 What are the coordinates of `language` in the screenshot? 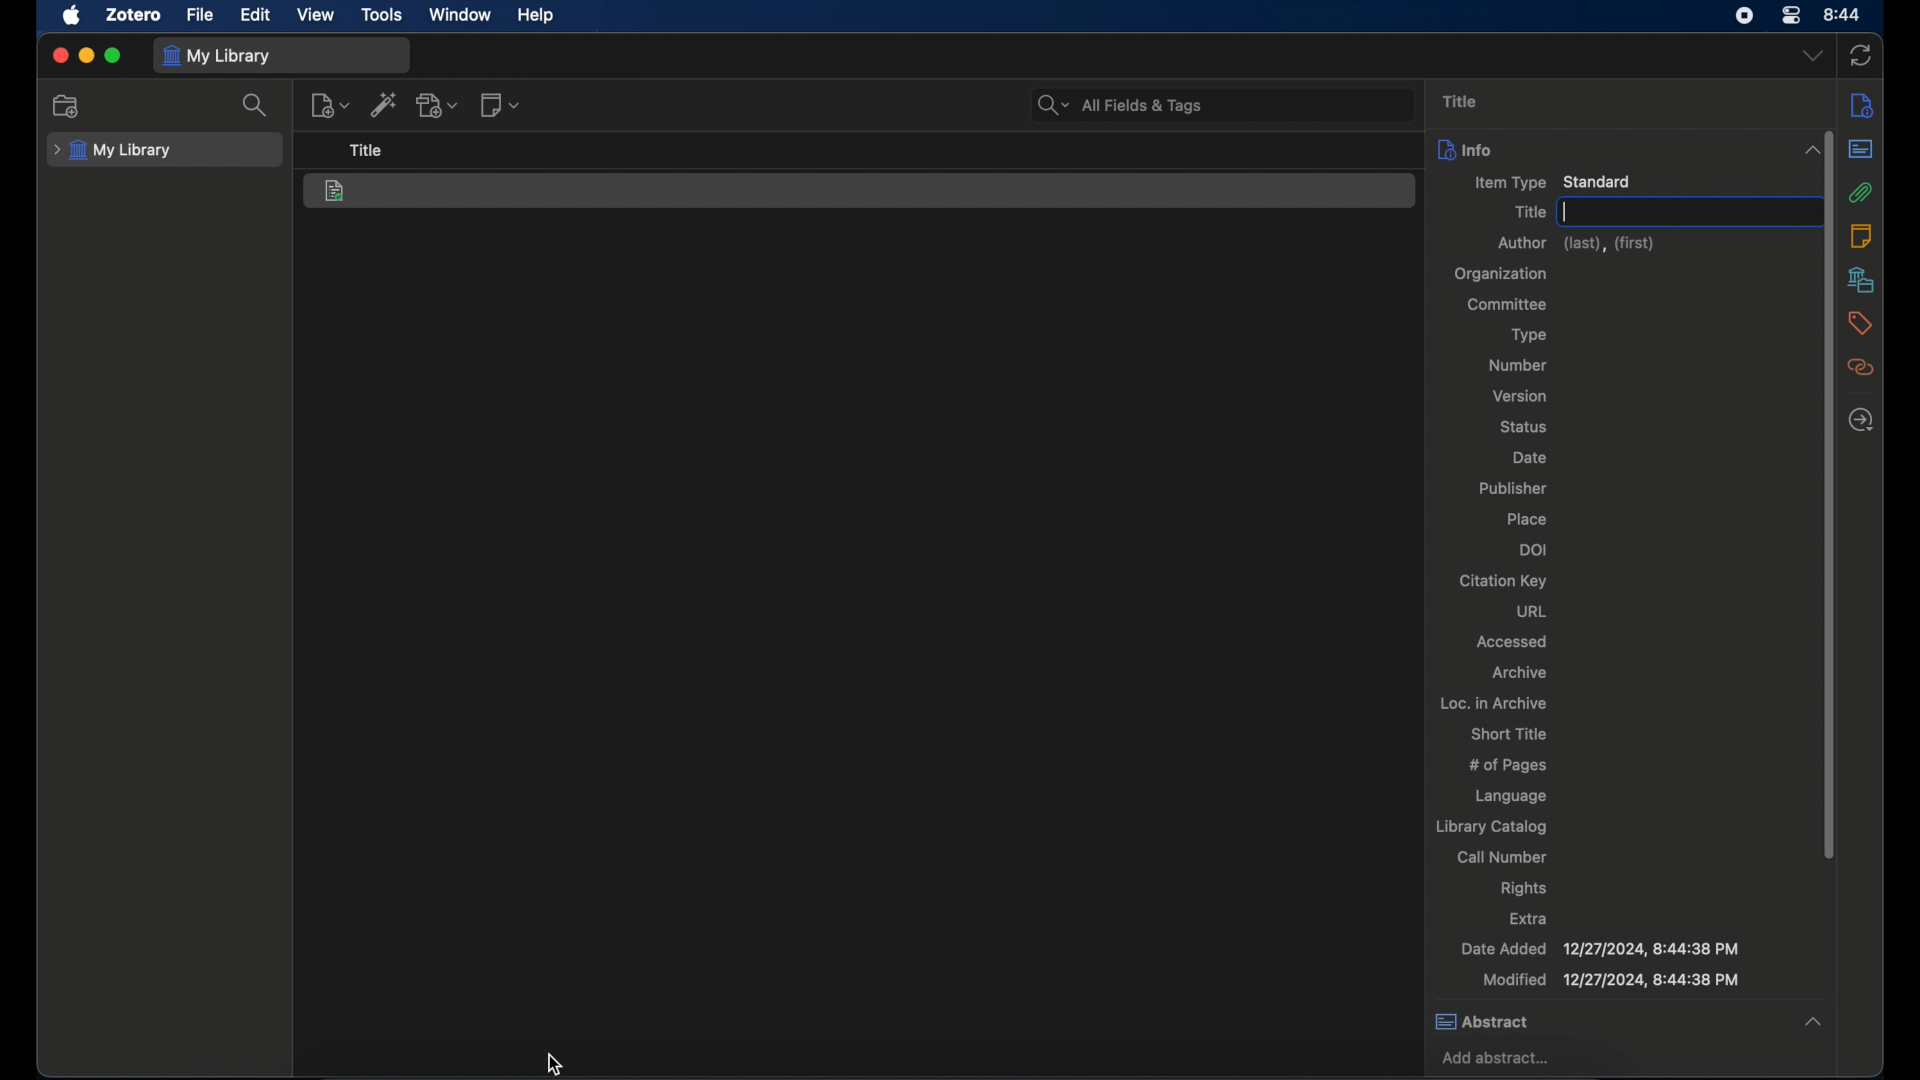 It's located at (1508, 796).